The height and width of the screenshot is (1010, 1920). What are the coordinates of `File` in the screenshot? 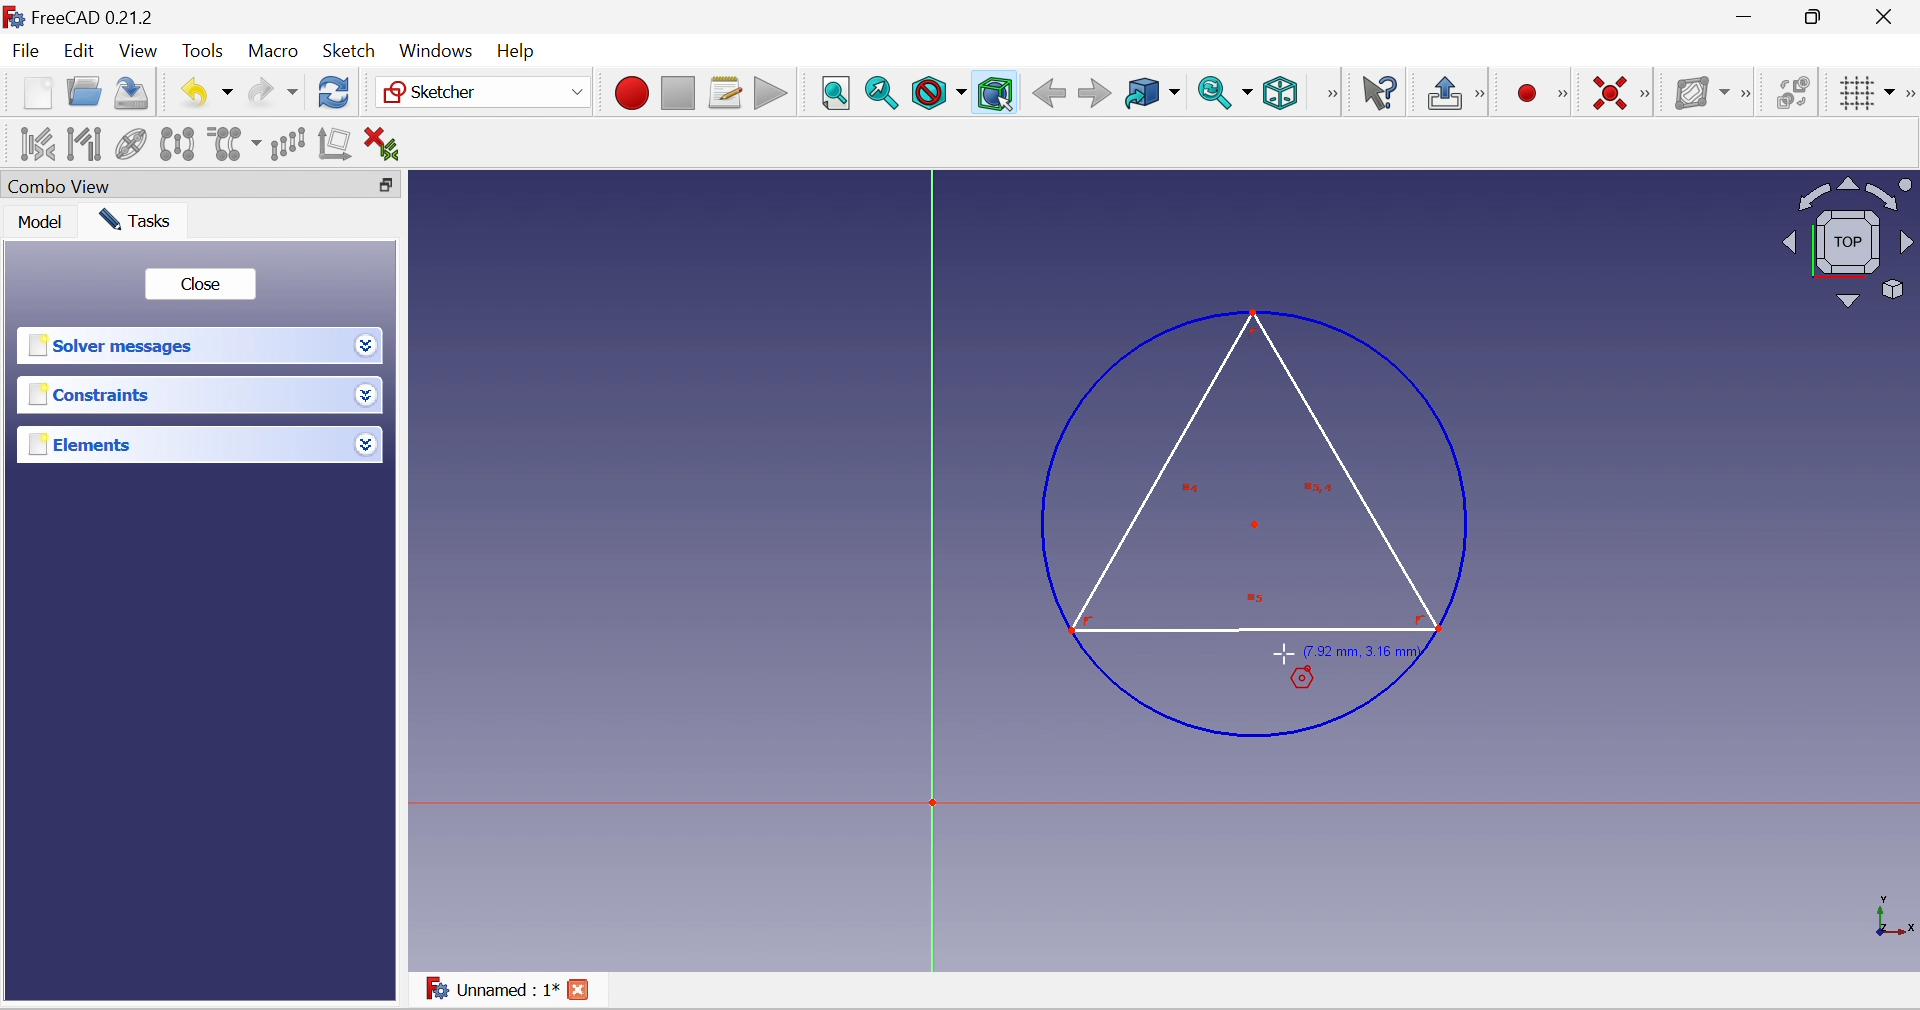 It's located at (25, 50).